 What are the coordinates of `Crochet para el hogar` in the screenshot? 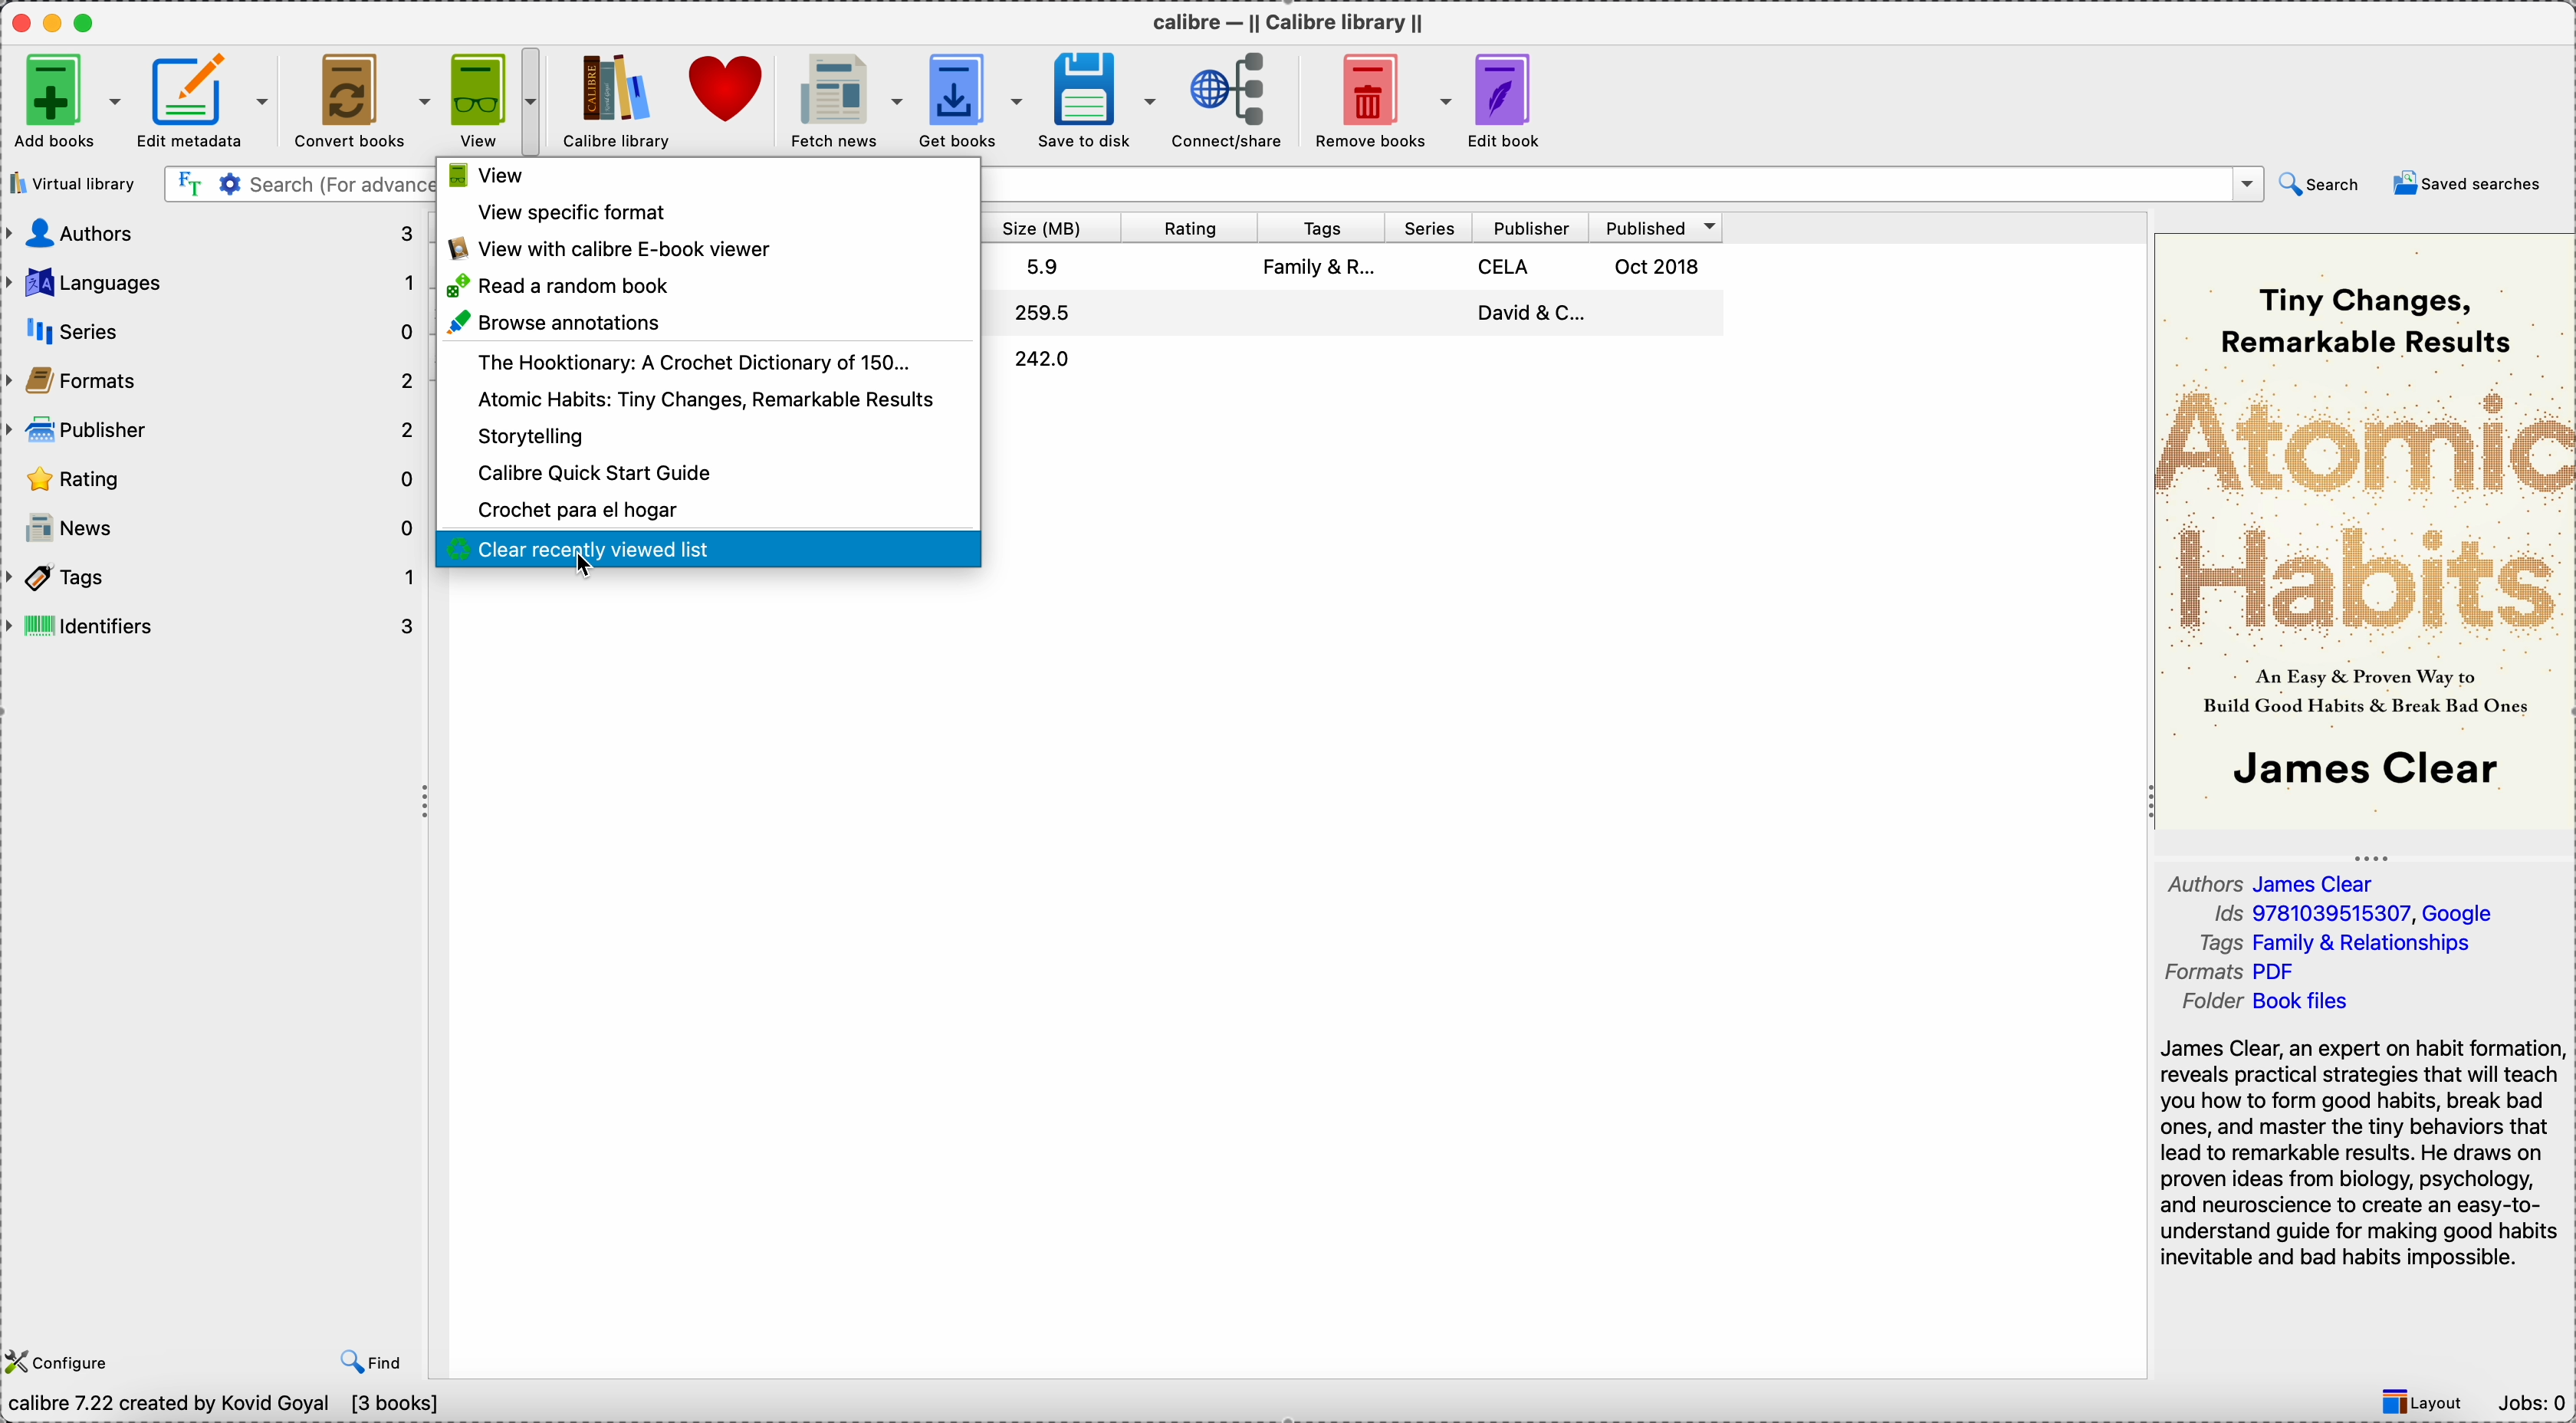 It's located at (579, 511).